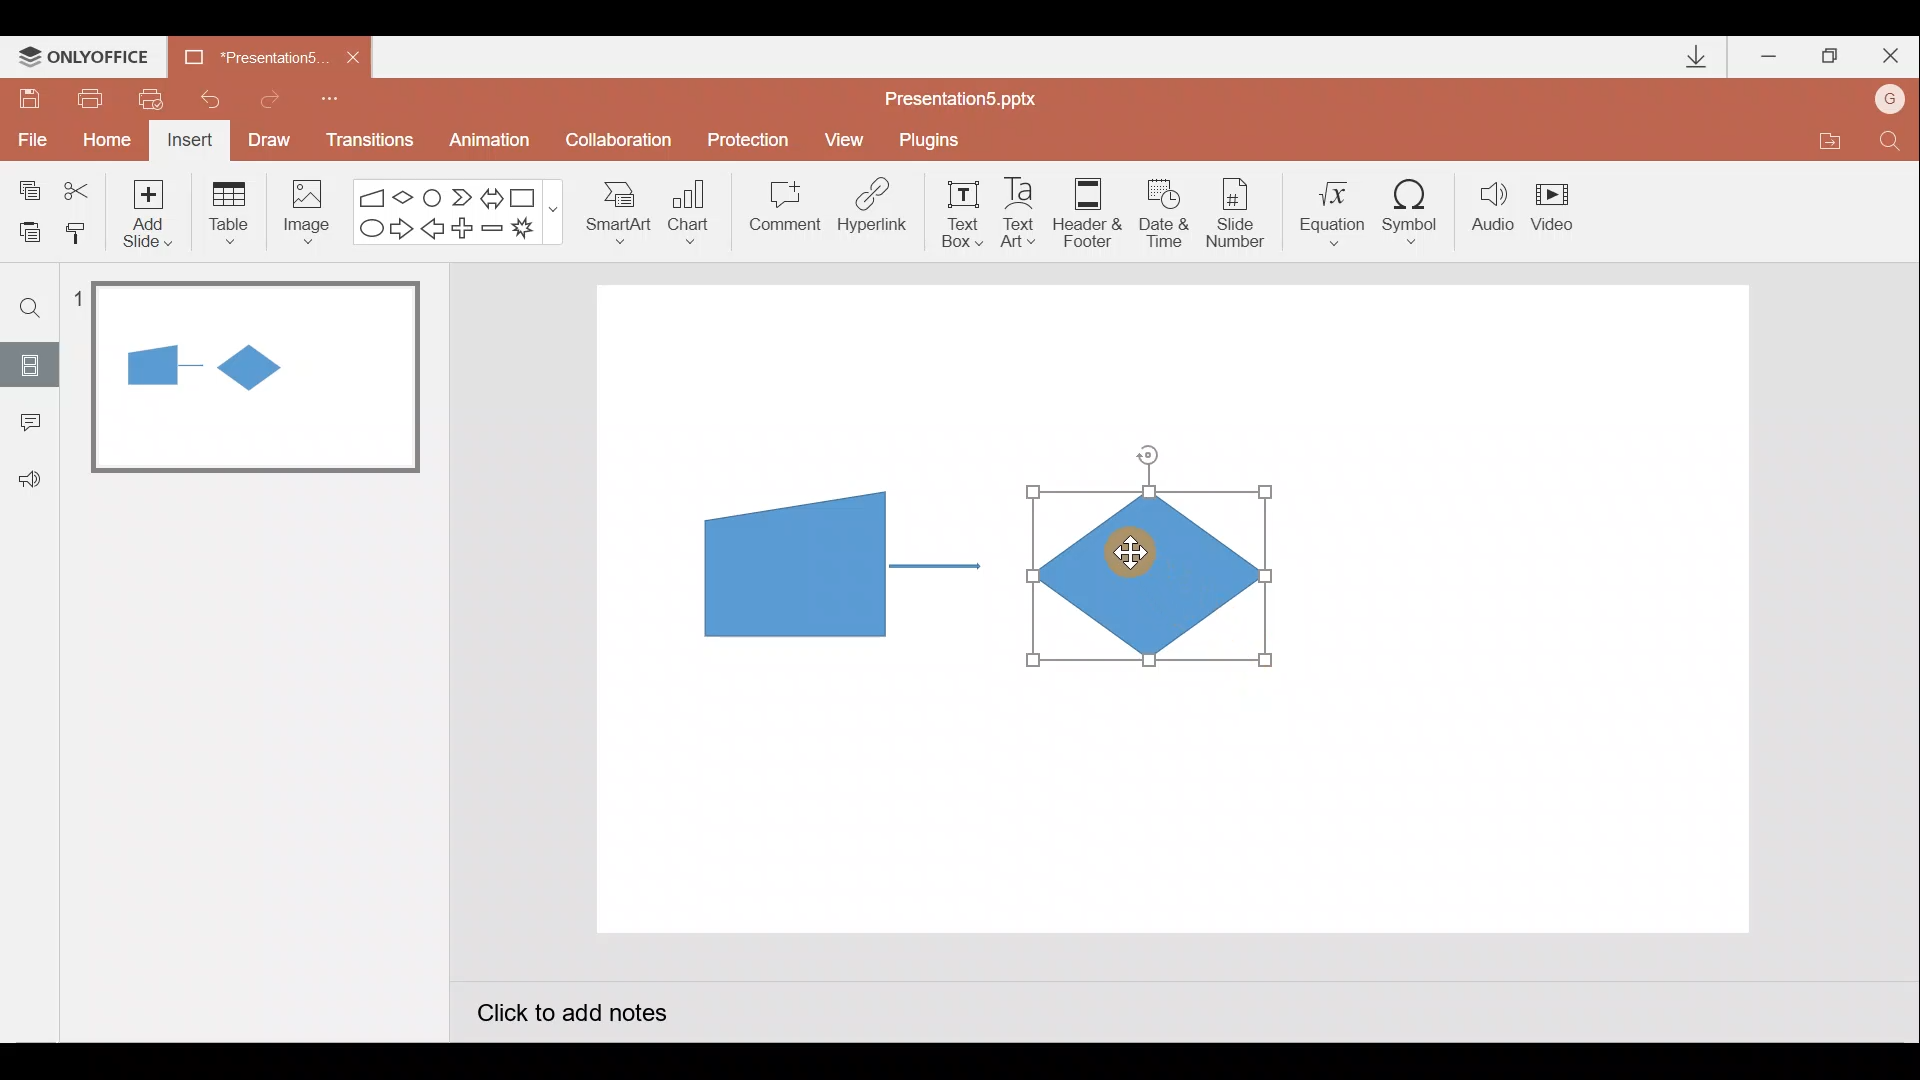  I want to click on Cursor, so click(1124, 555).